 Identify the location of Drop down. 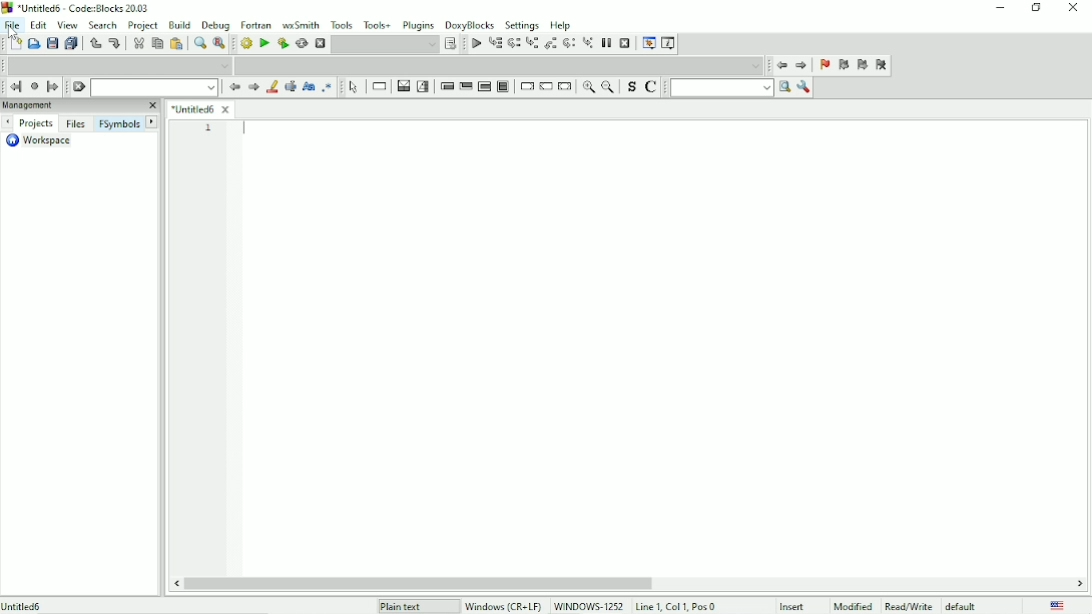
(385, 45).